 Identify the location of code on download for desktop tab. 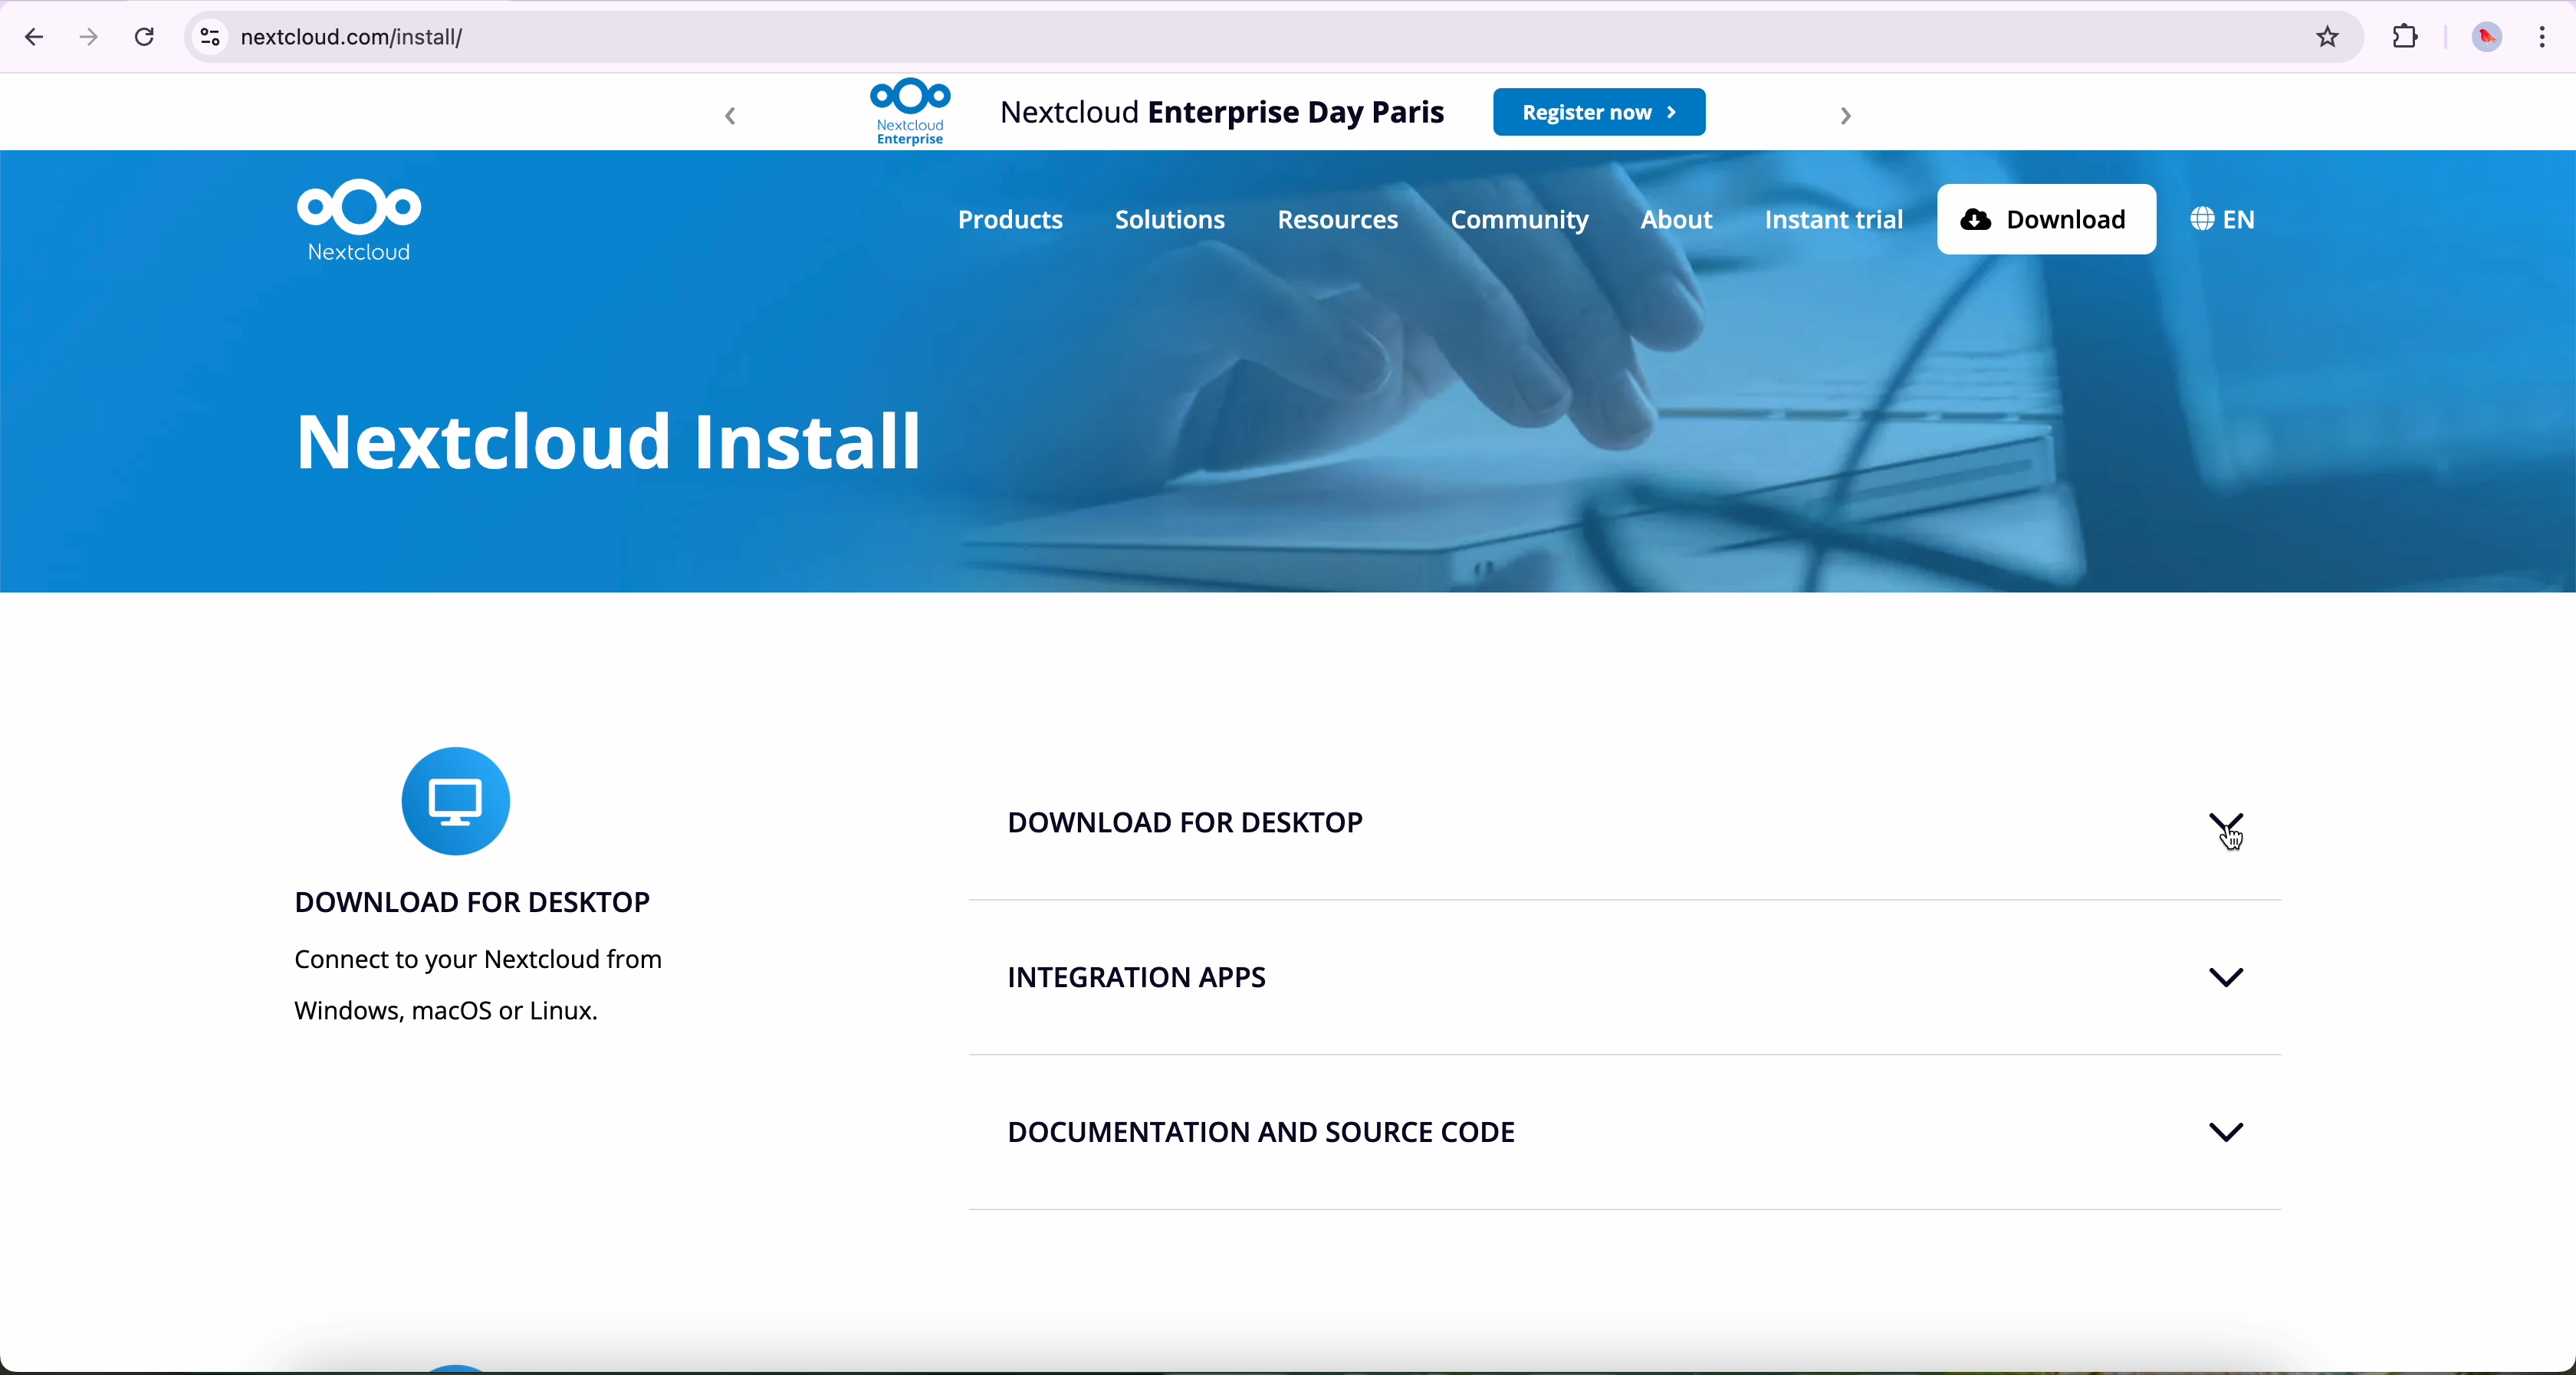
(2228, 829).